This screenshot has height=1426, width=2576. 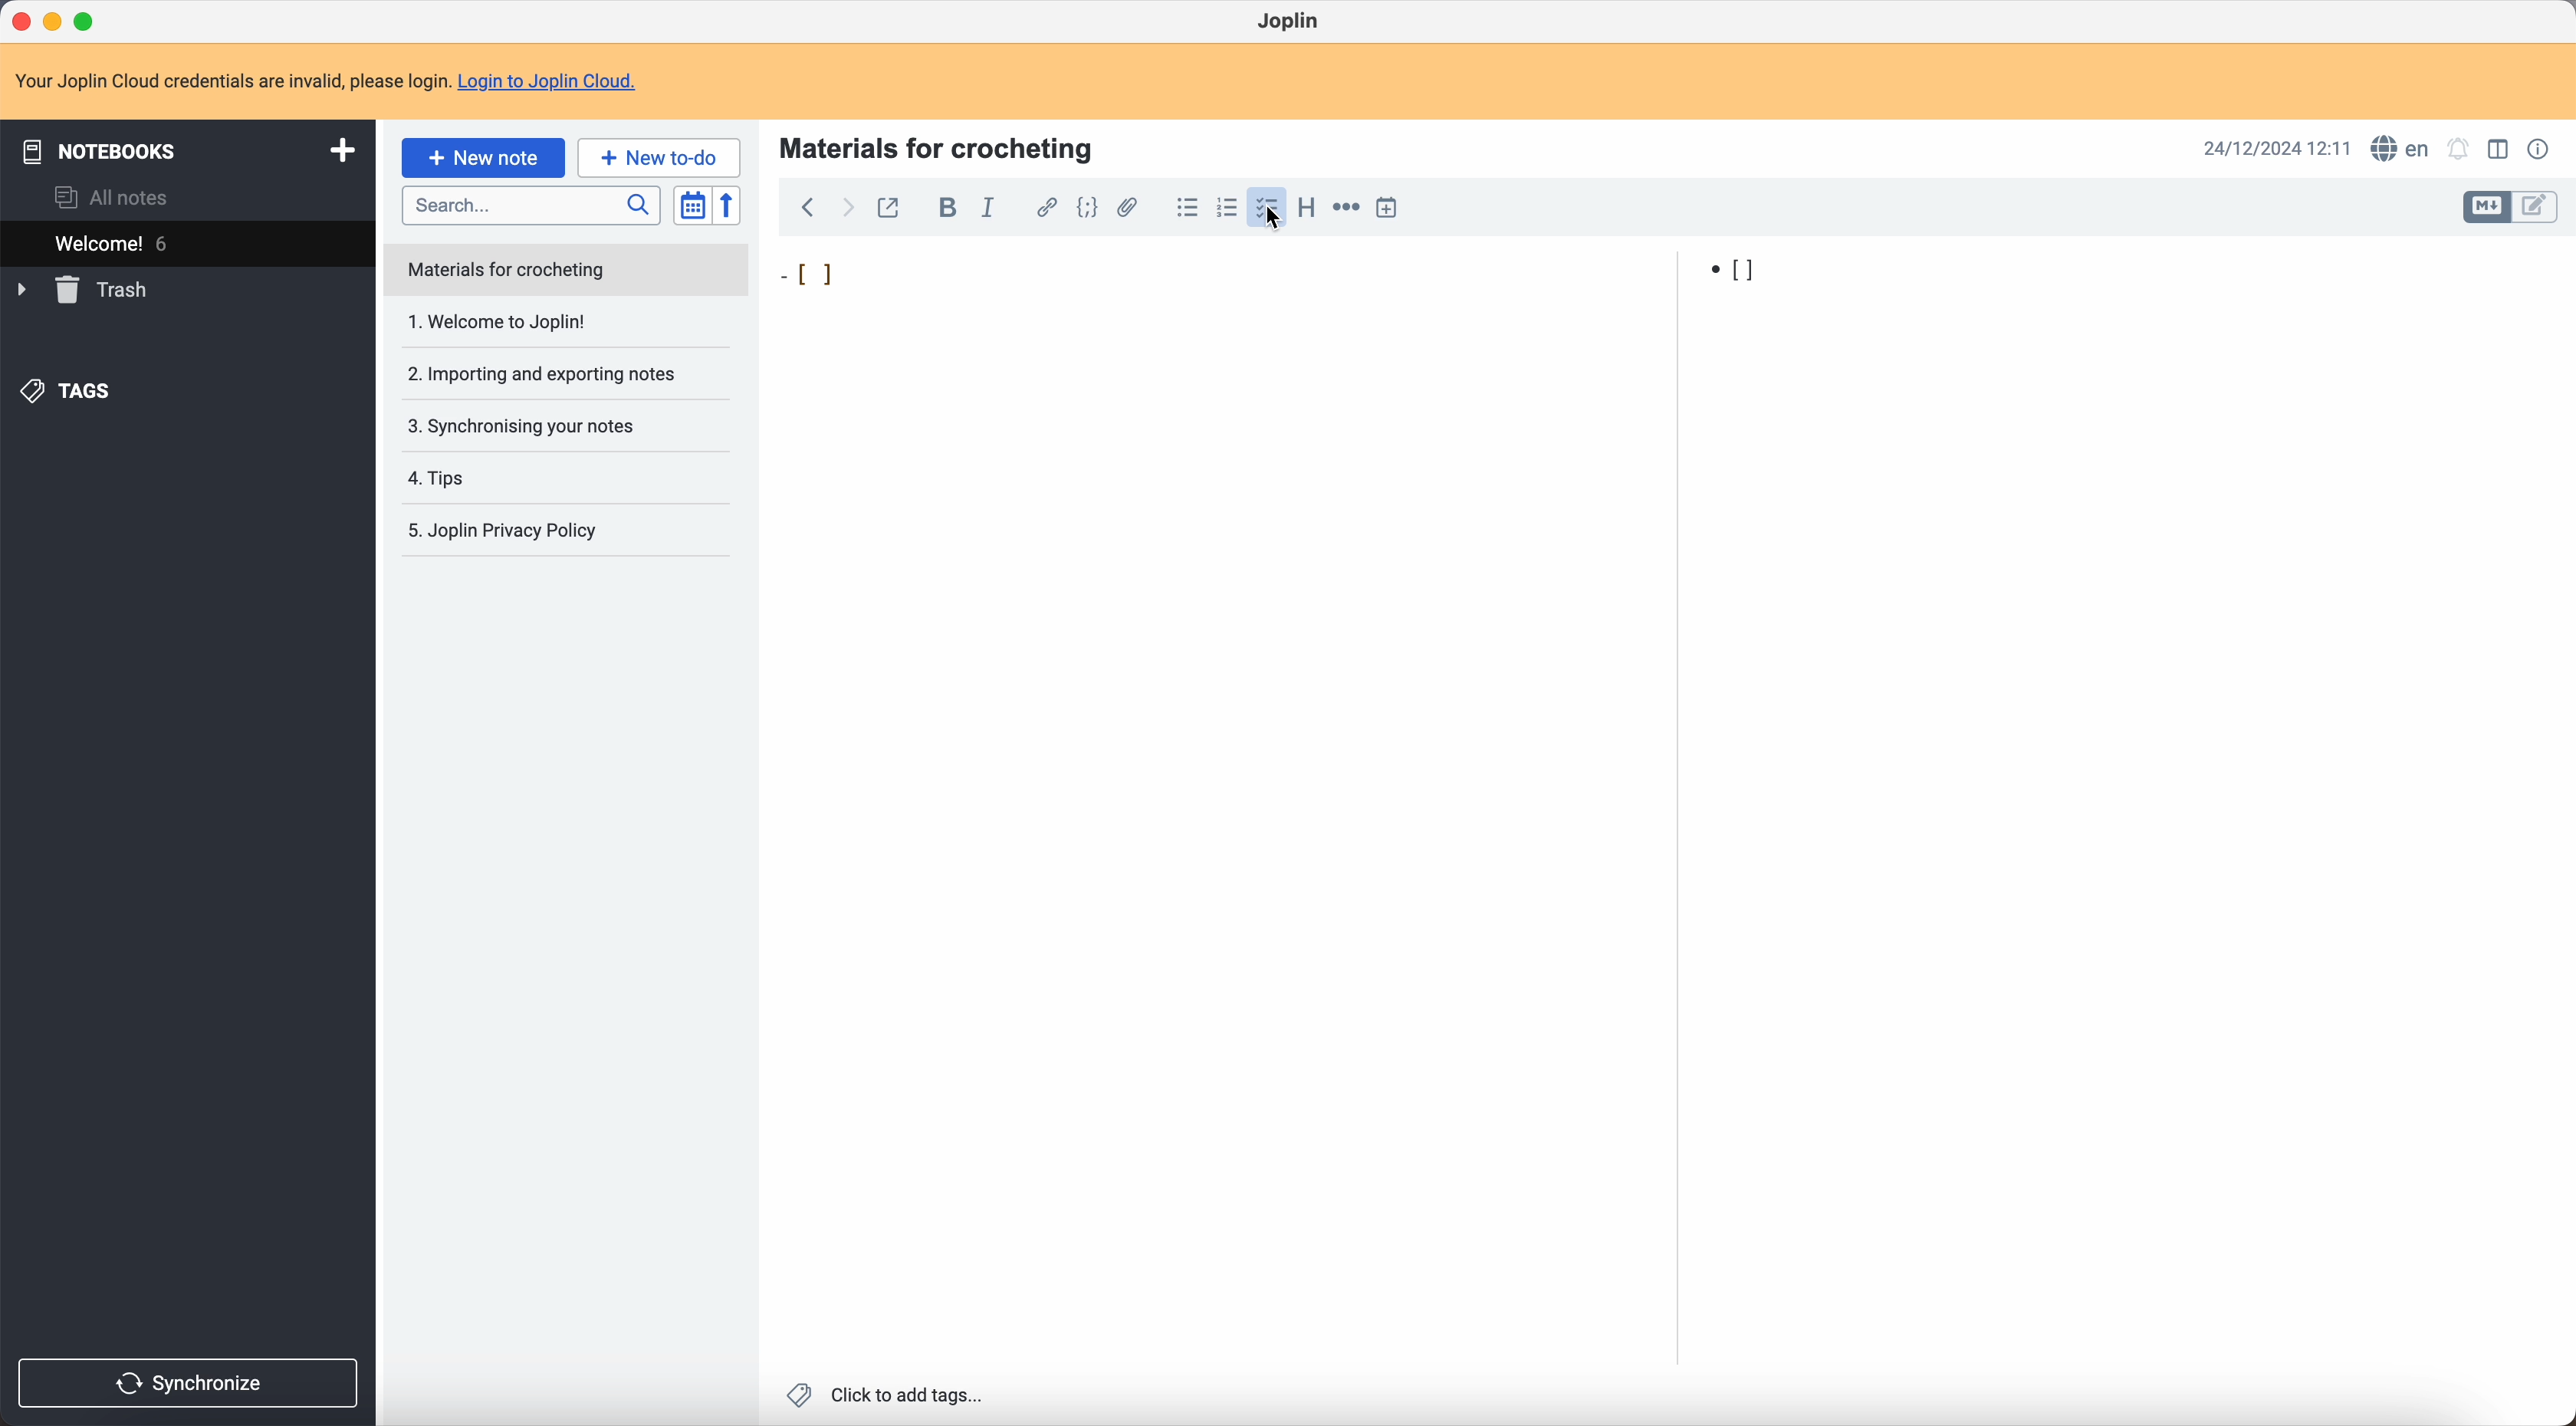 I want to click on horizontal rule, so click(x=1345, y=211).